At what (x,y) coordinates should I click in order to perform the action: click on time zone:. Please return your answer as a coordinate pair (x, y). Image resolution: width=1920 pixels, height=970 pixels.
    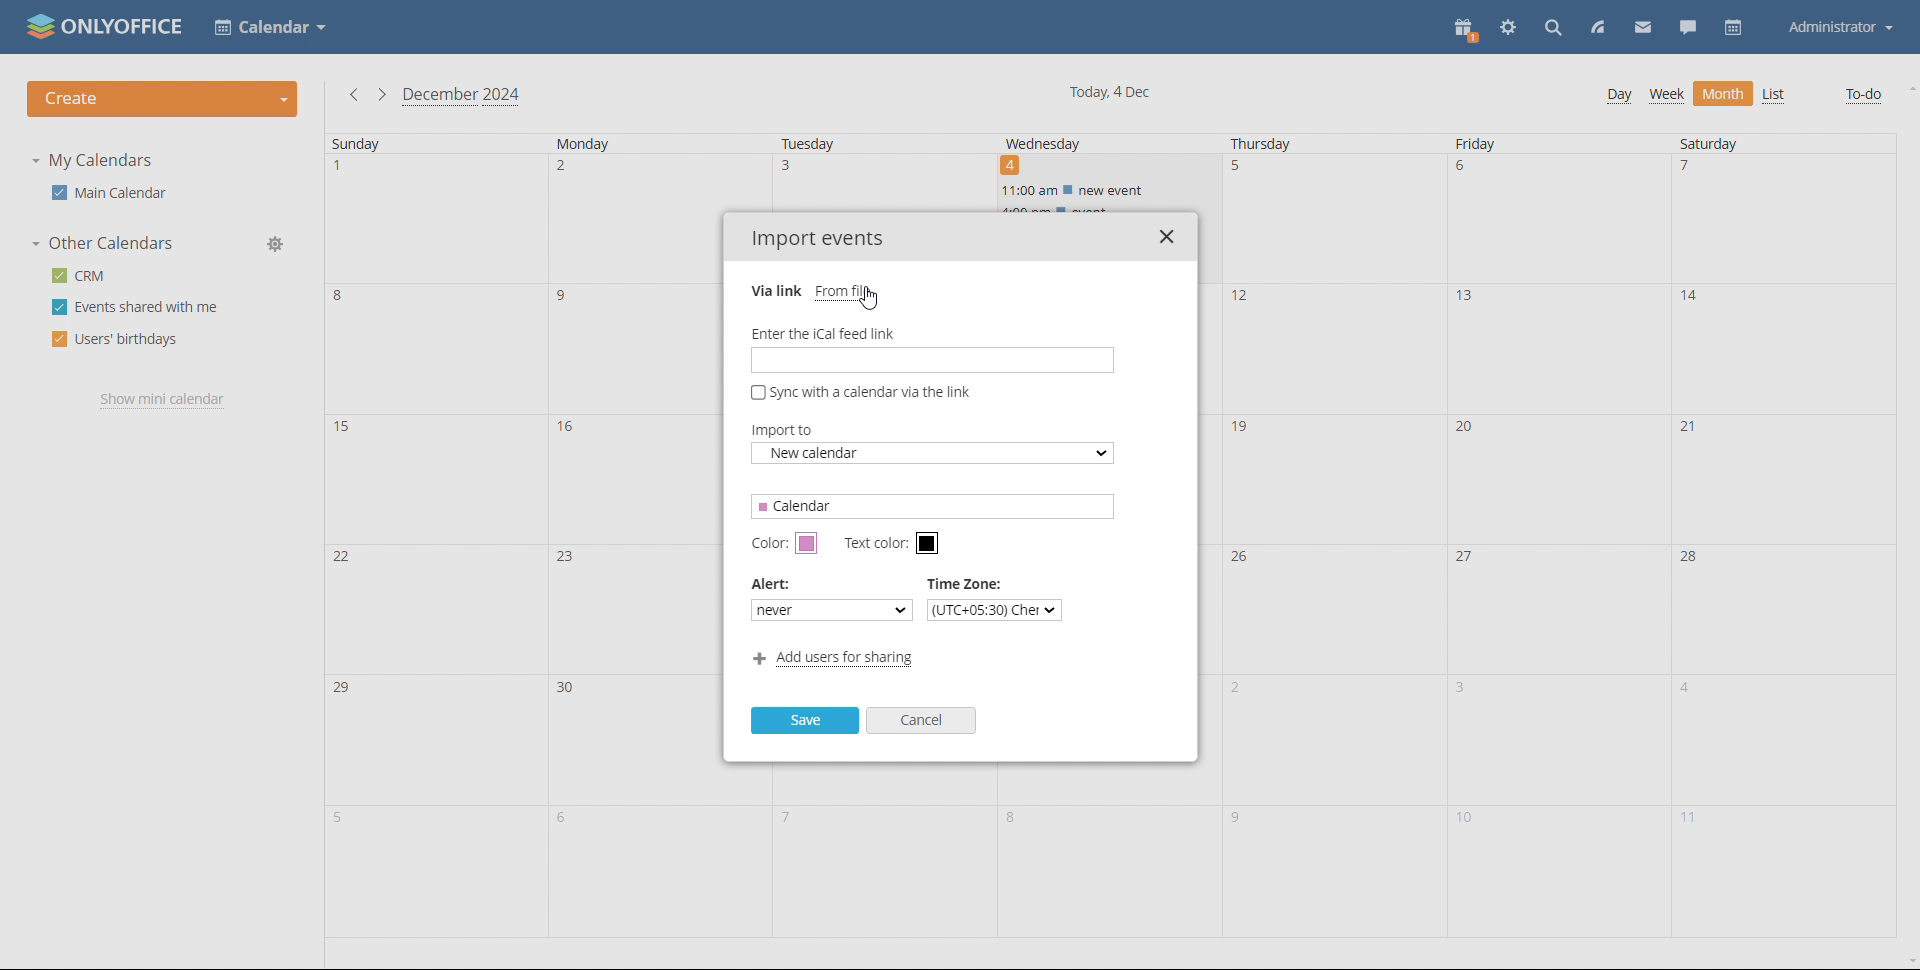
    Looking at the image, I should click on (972, 583).